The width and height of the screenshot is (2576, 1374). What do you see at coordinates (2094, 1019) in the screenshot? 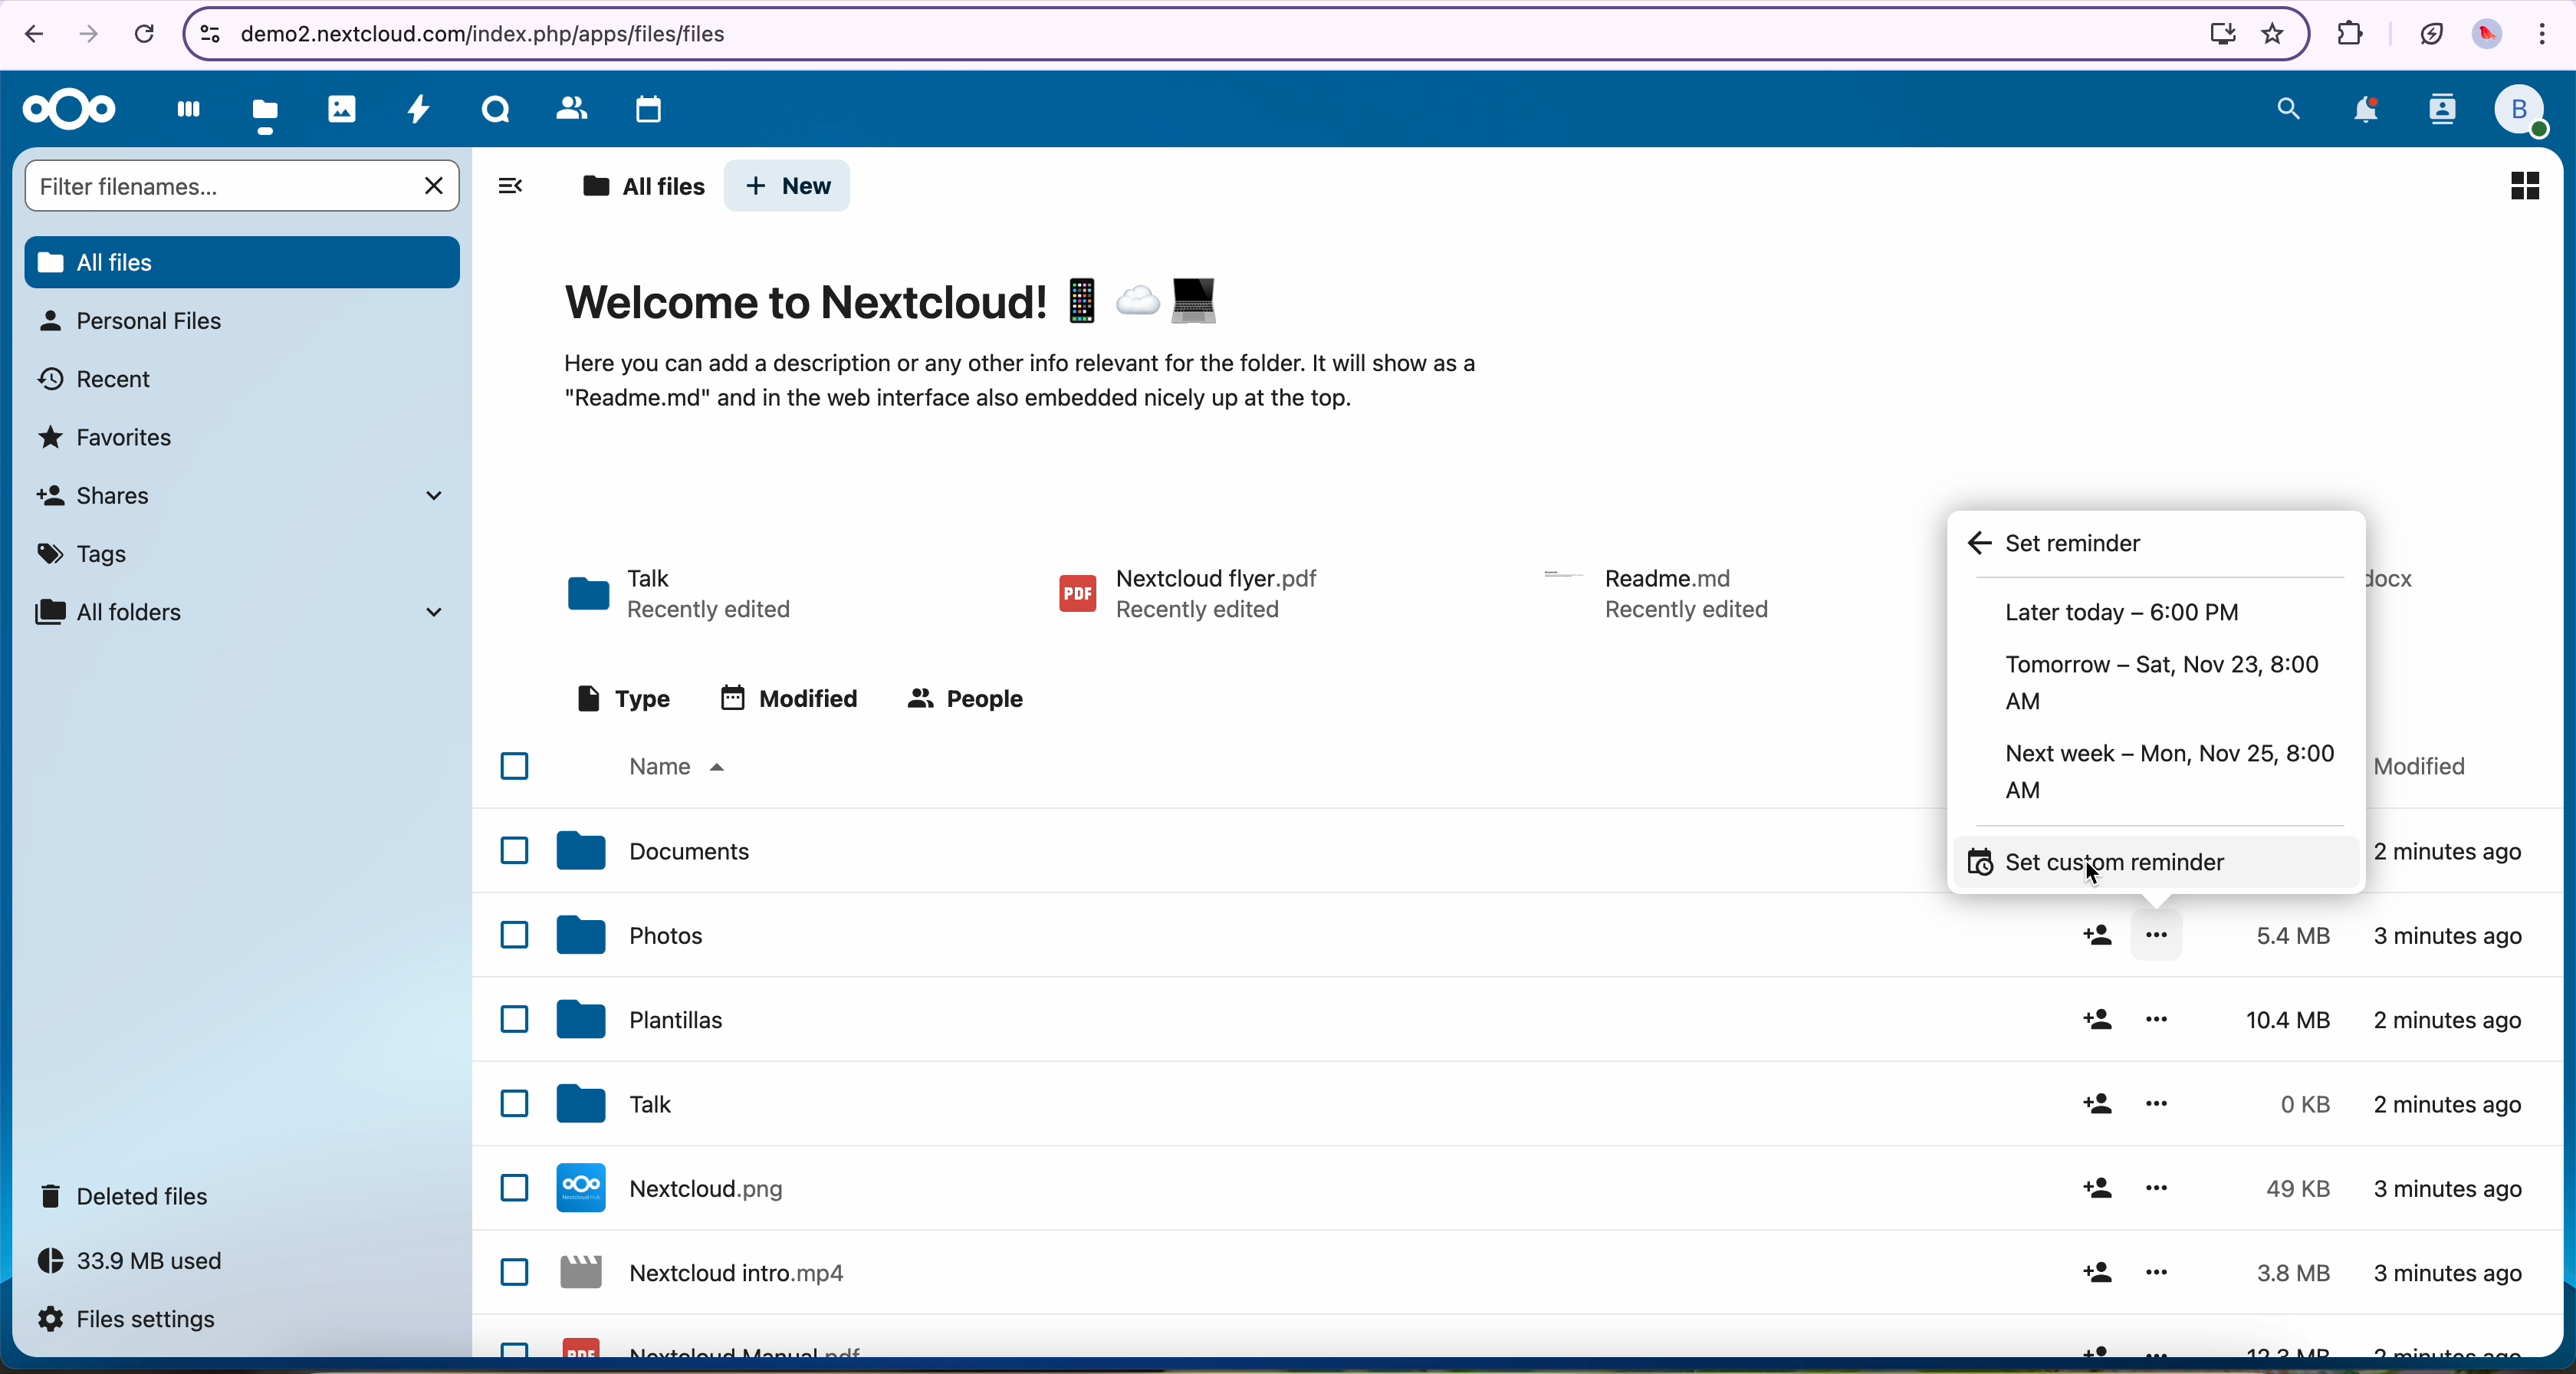
I see `share` at bounding box center [2094, 1019].